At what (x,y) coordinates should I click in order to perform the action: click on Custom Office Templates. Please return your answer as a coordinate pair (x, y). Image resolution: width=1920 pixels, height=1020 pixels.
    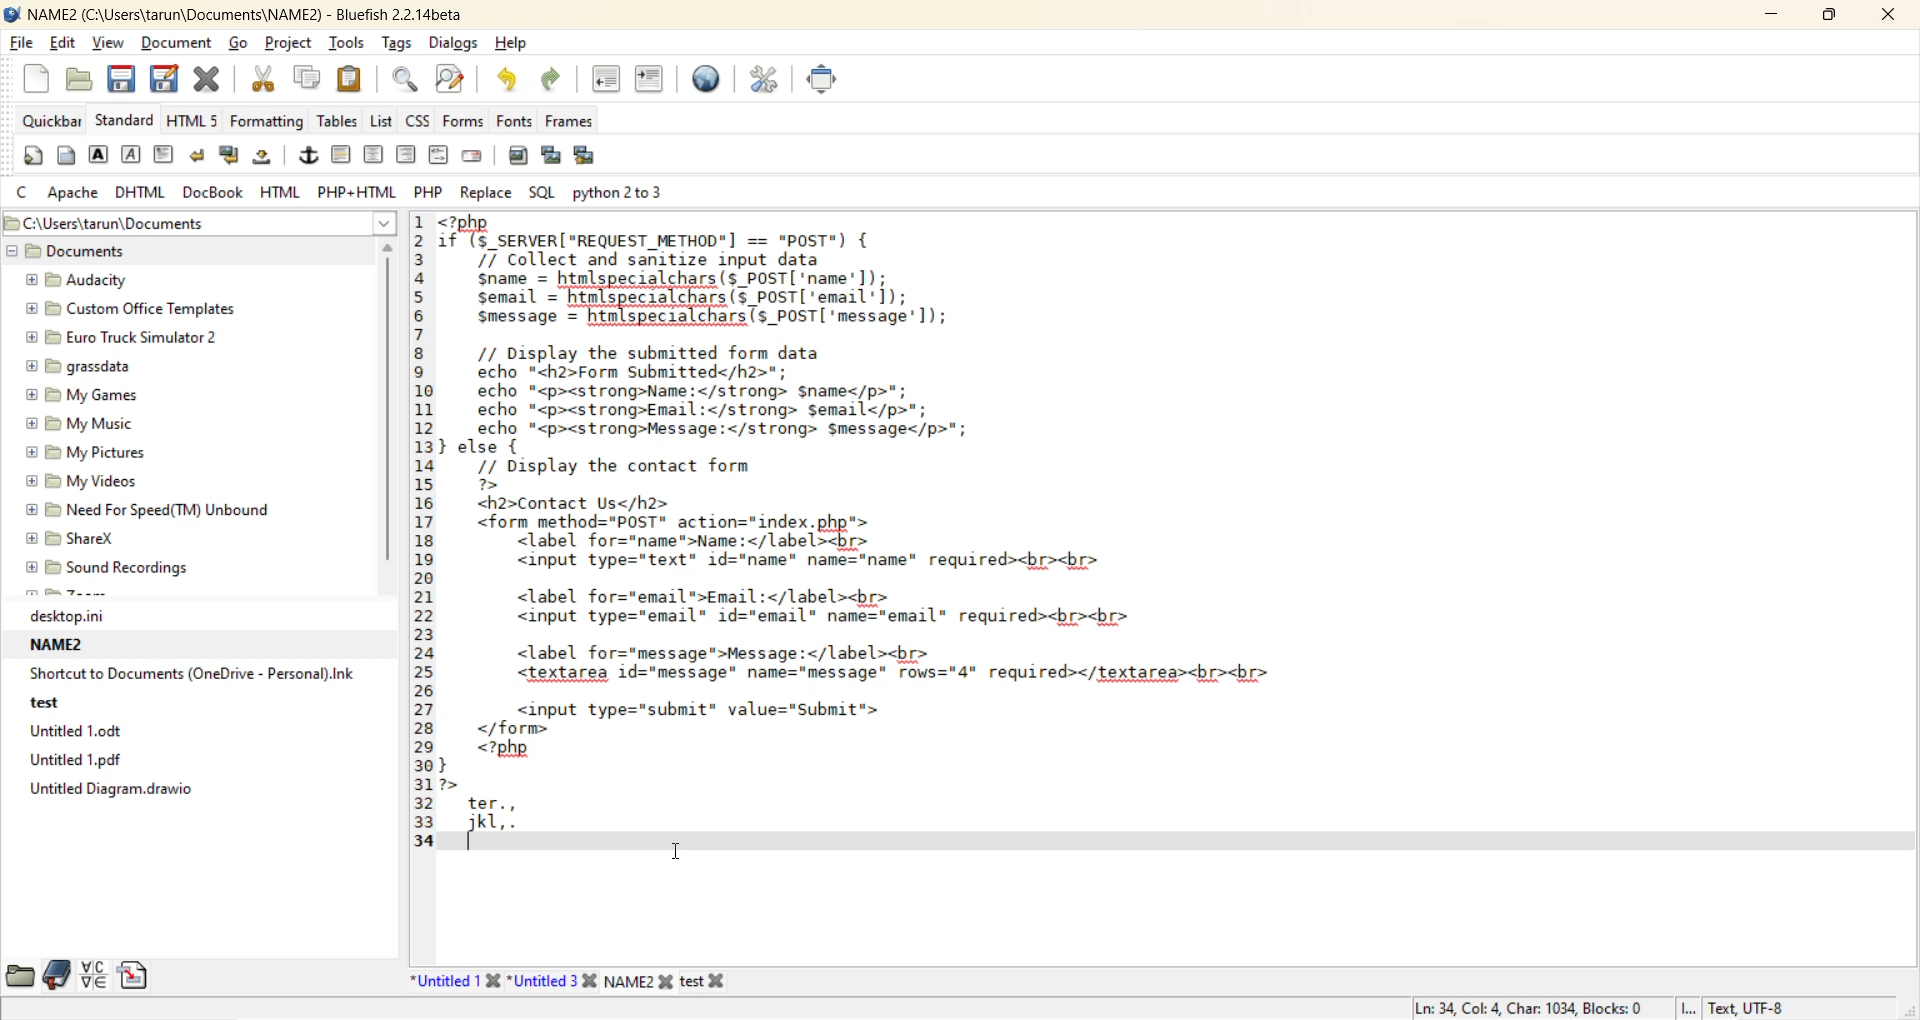
    Looking at the image, I should click on (135, 308).